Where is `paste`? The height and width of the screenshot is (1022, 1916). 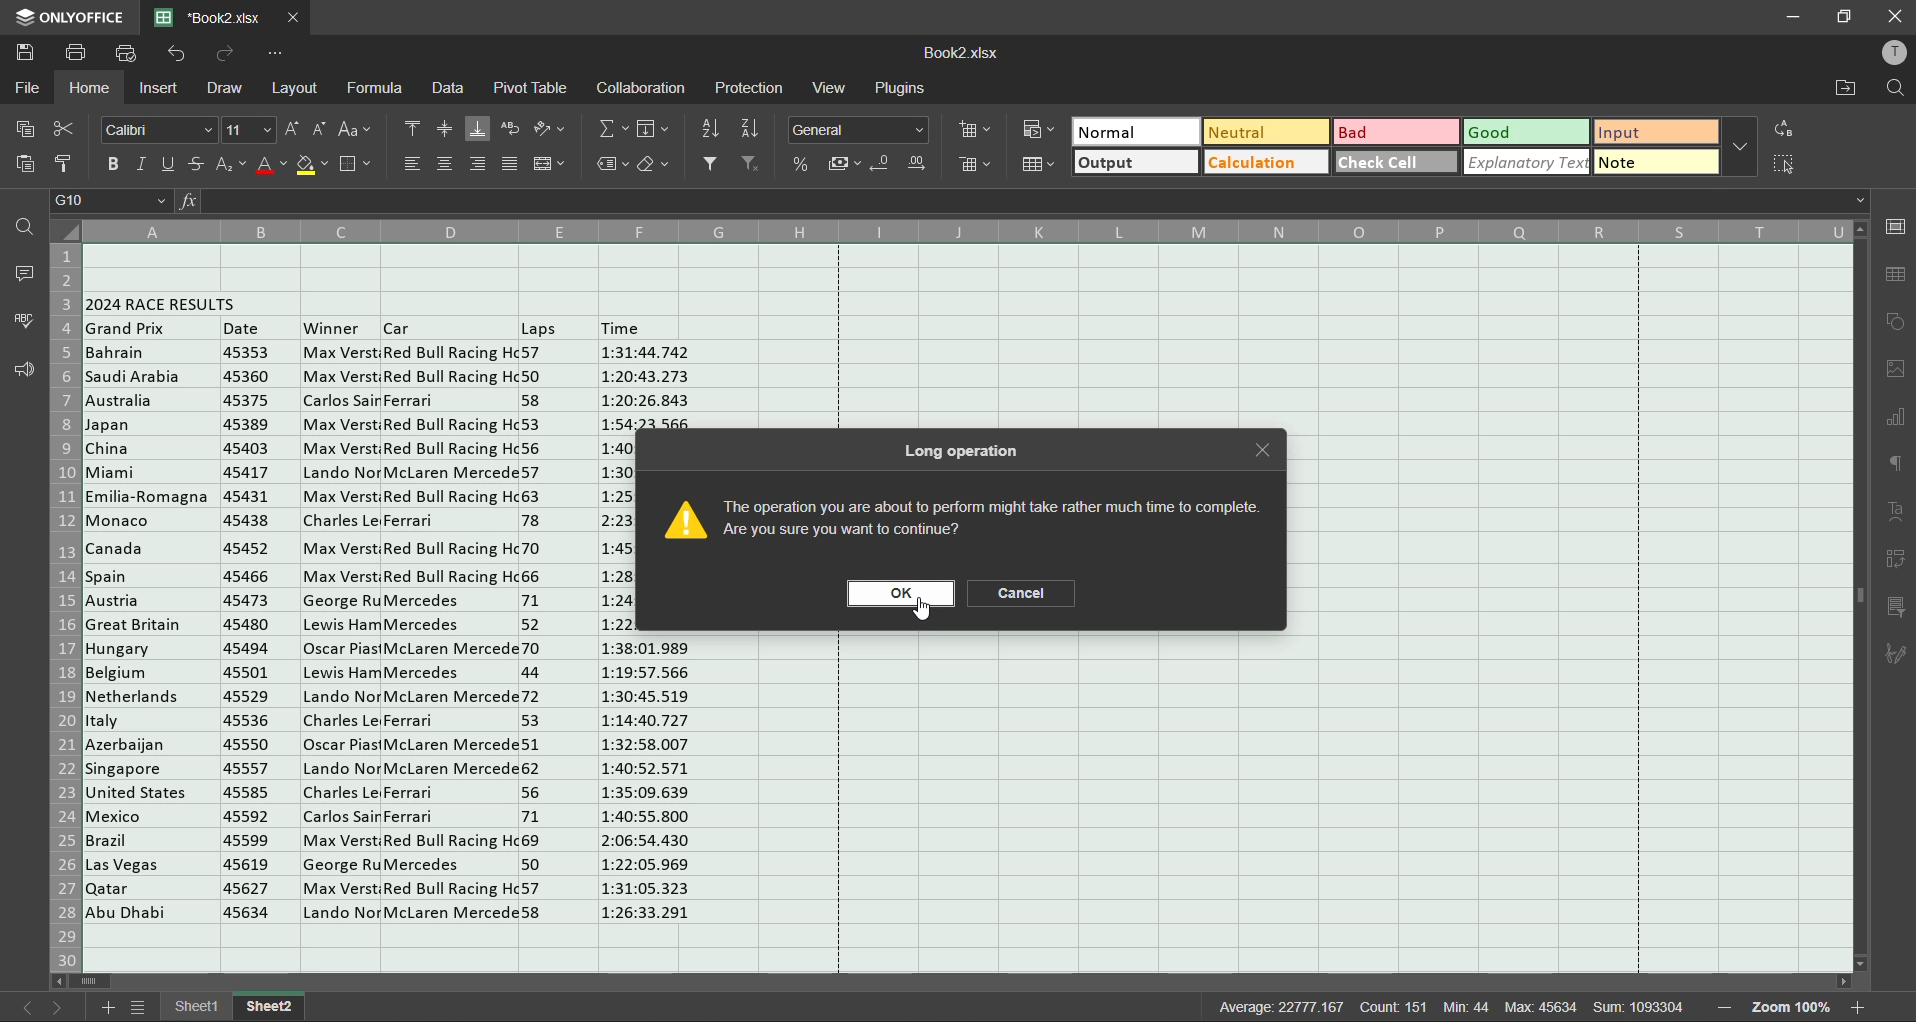 paste is located at coordinates (29, 166).